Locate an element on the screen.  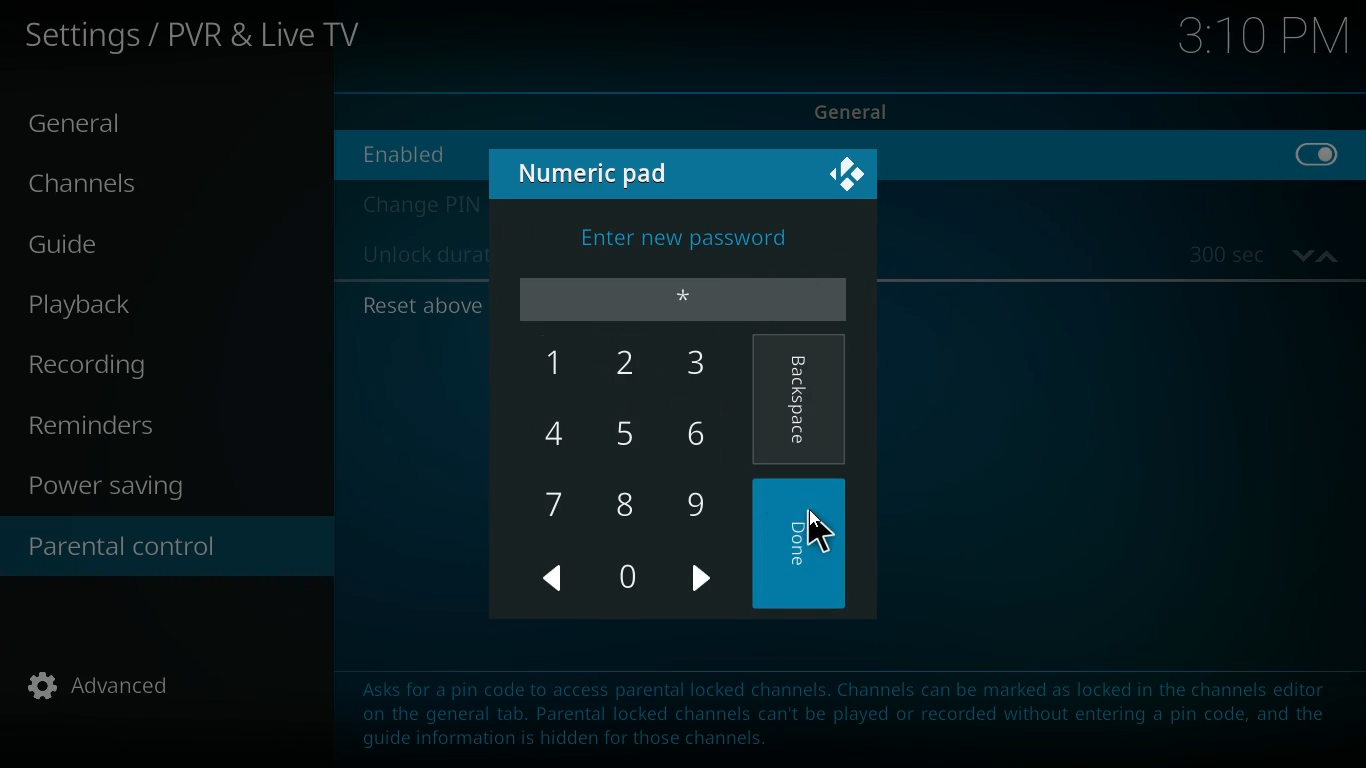
guide is located at coordinates (123, 247).